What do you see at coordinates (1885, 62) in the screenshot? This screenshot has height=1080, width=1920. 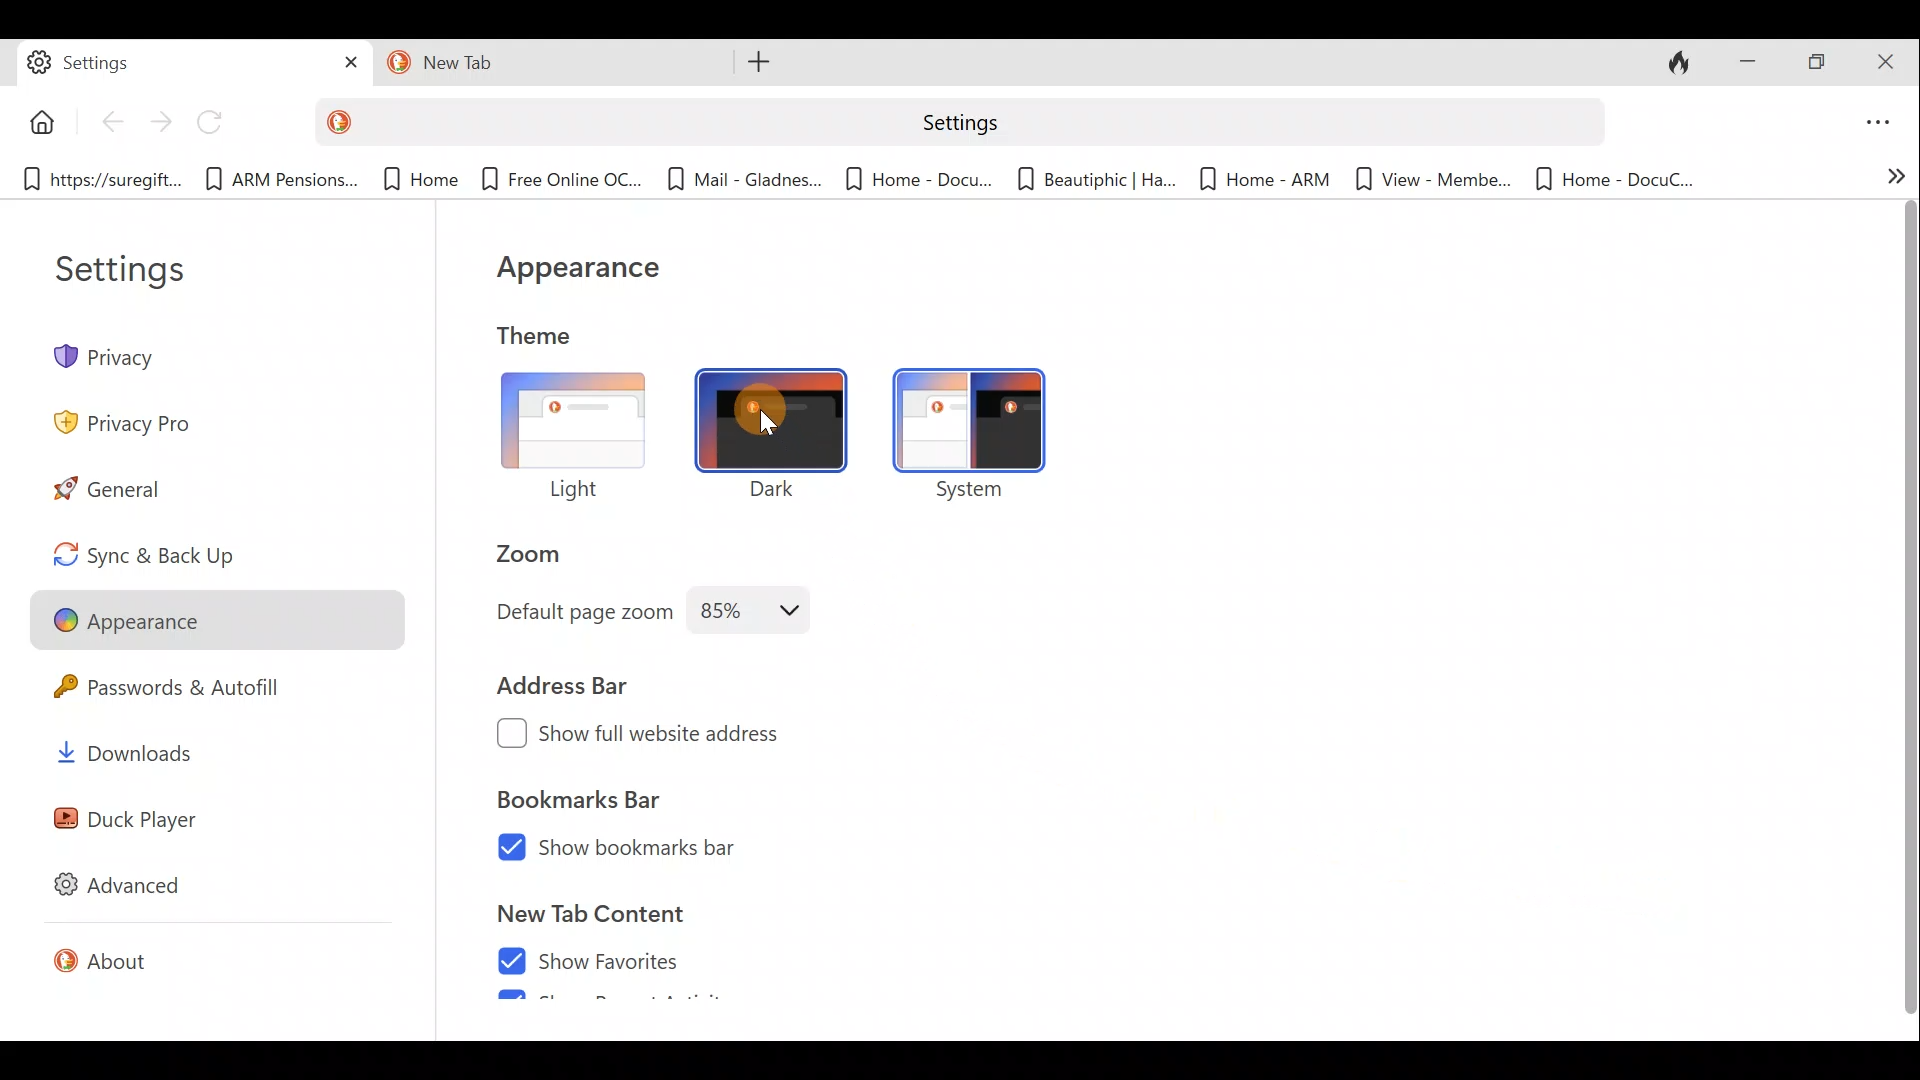 I see `Close` at bounding box center [1885, 62].